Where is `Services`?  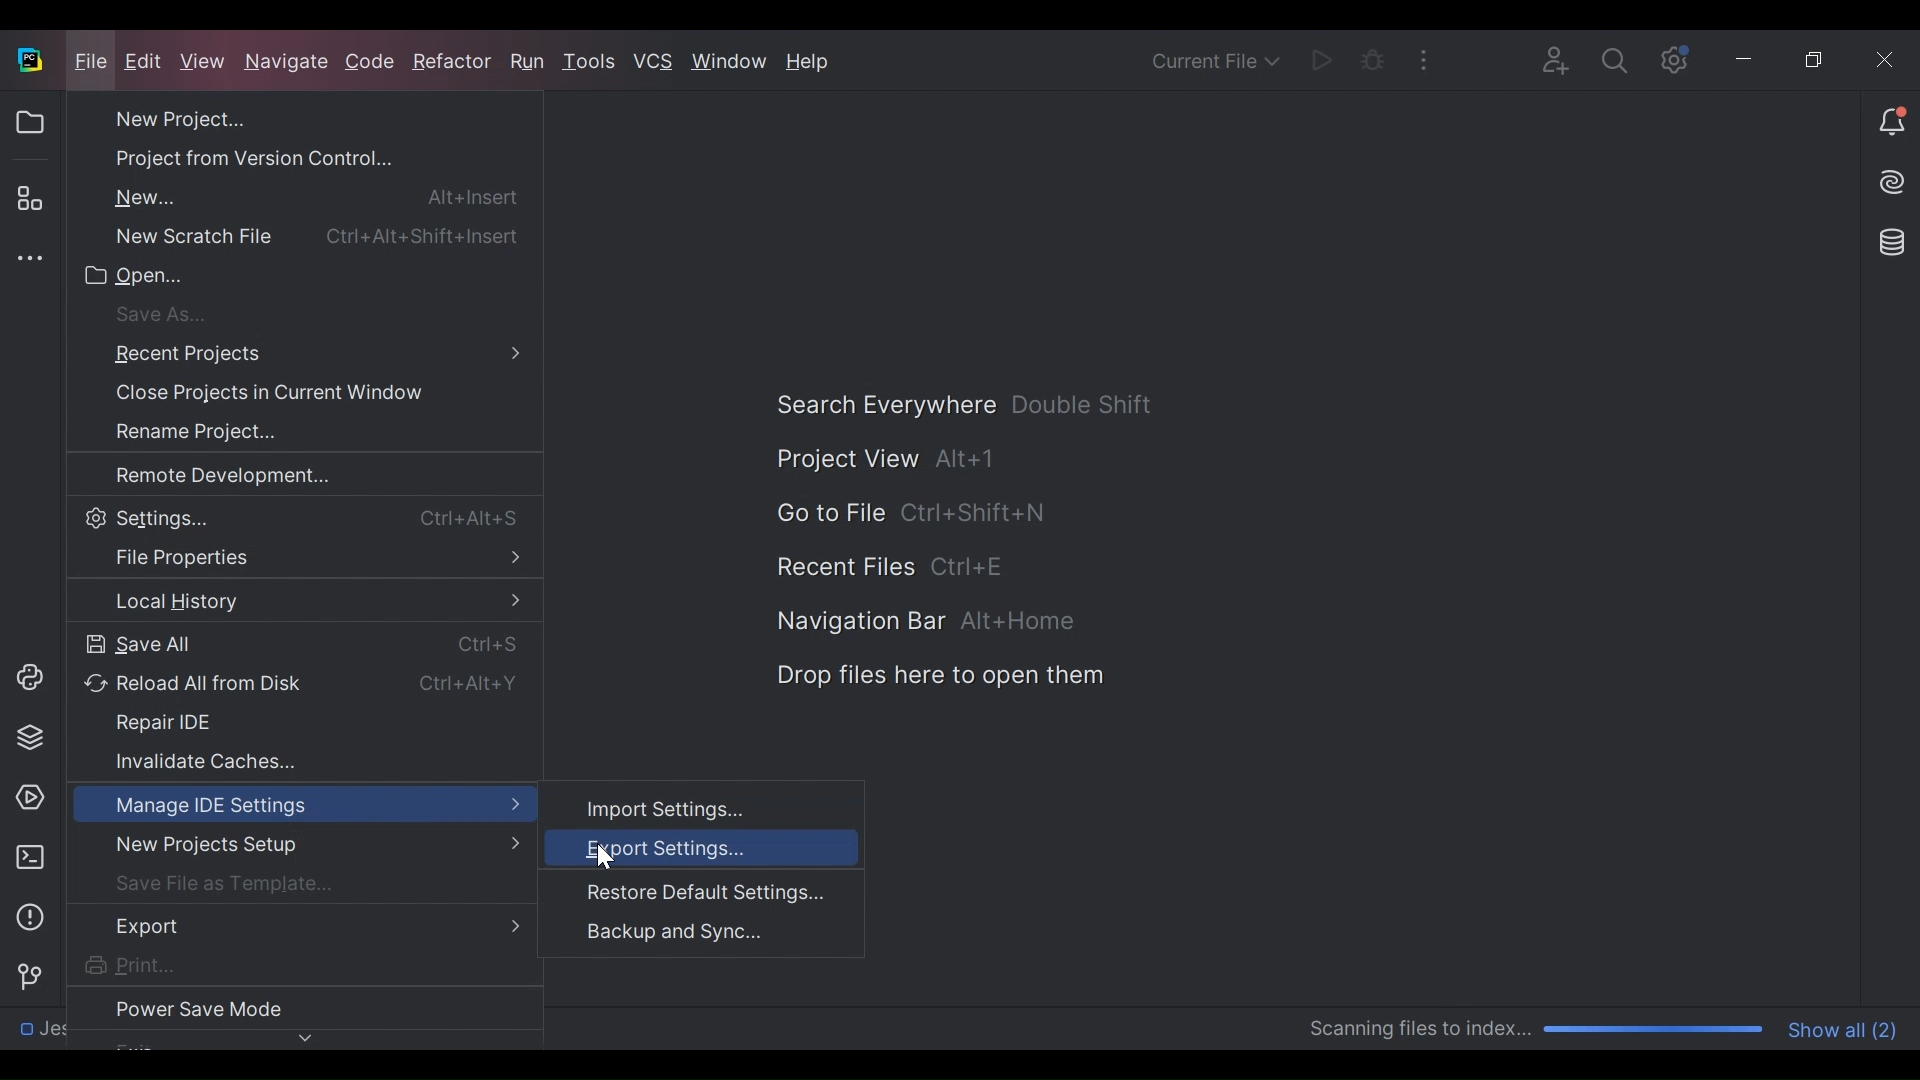
Services is located at coordinates (24, 798).